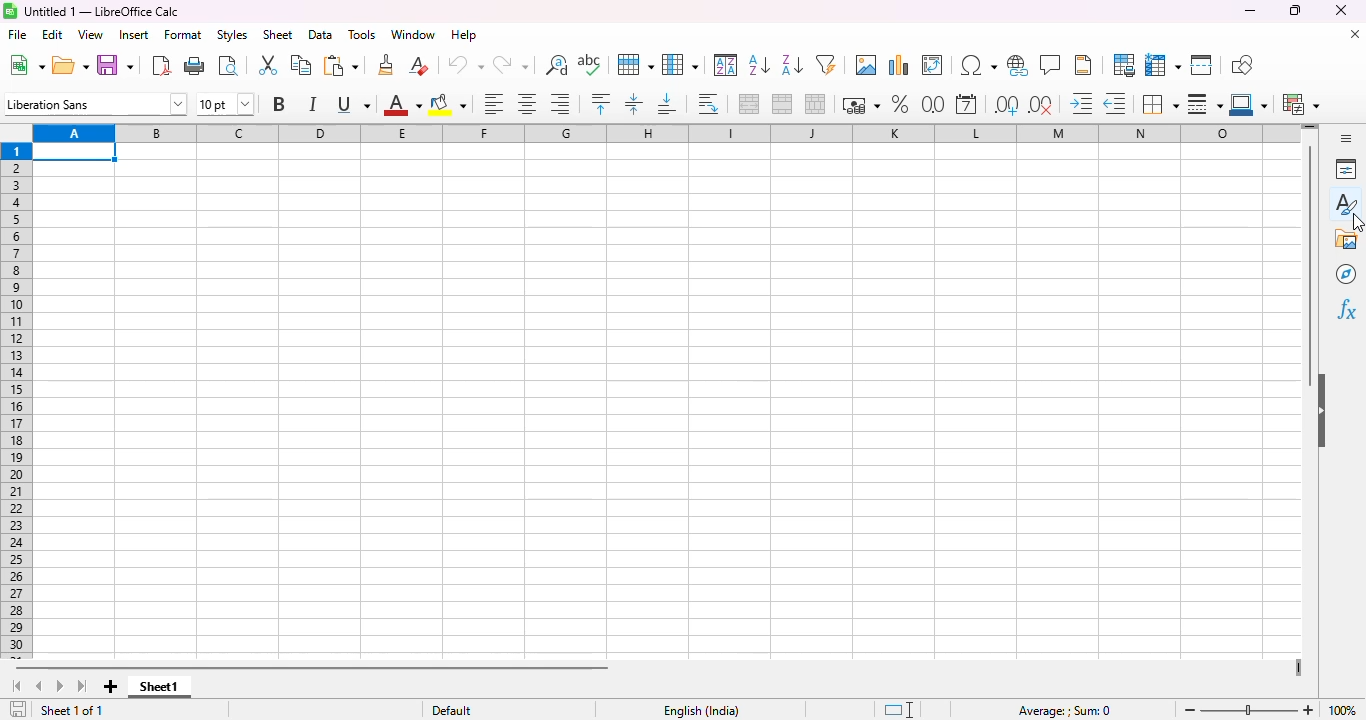 The height and width of the screenshot is (720, 1366). What do you see at coordinates (665, 104) in the screenshot?
I see `align bottom` at bounding box center [665, 104].